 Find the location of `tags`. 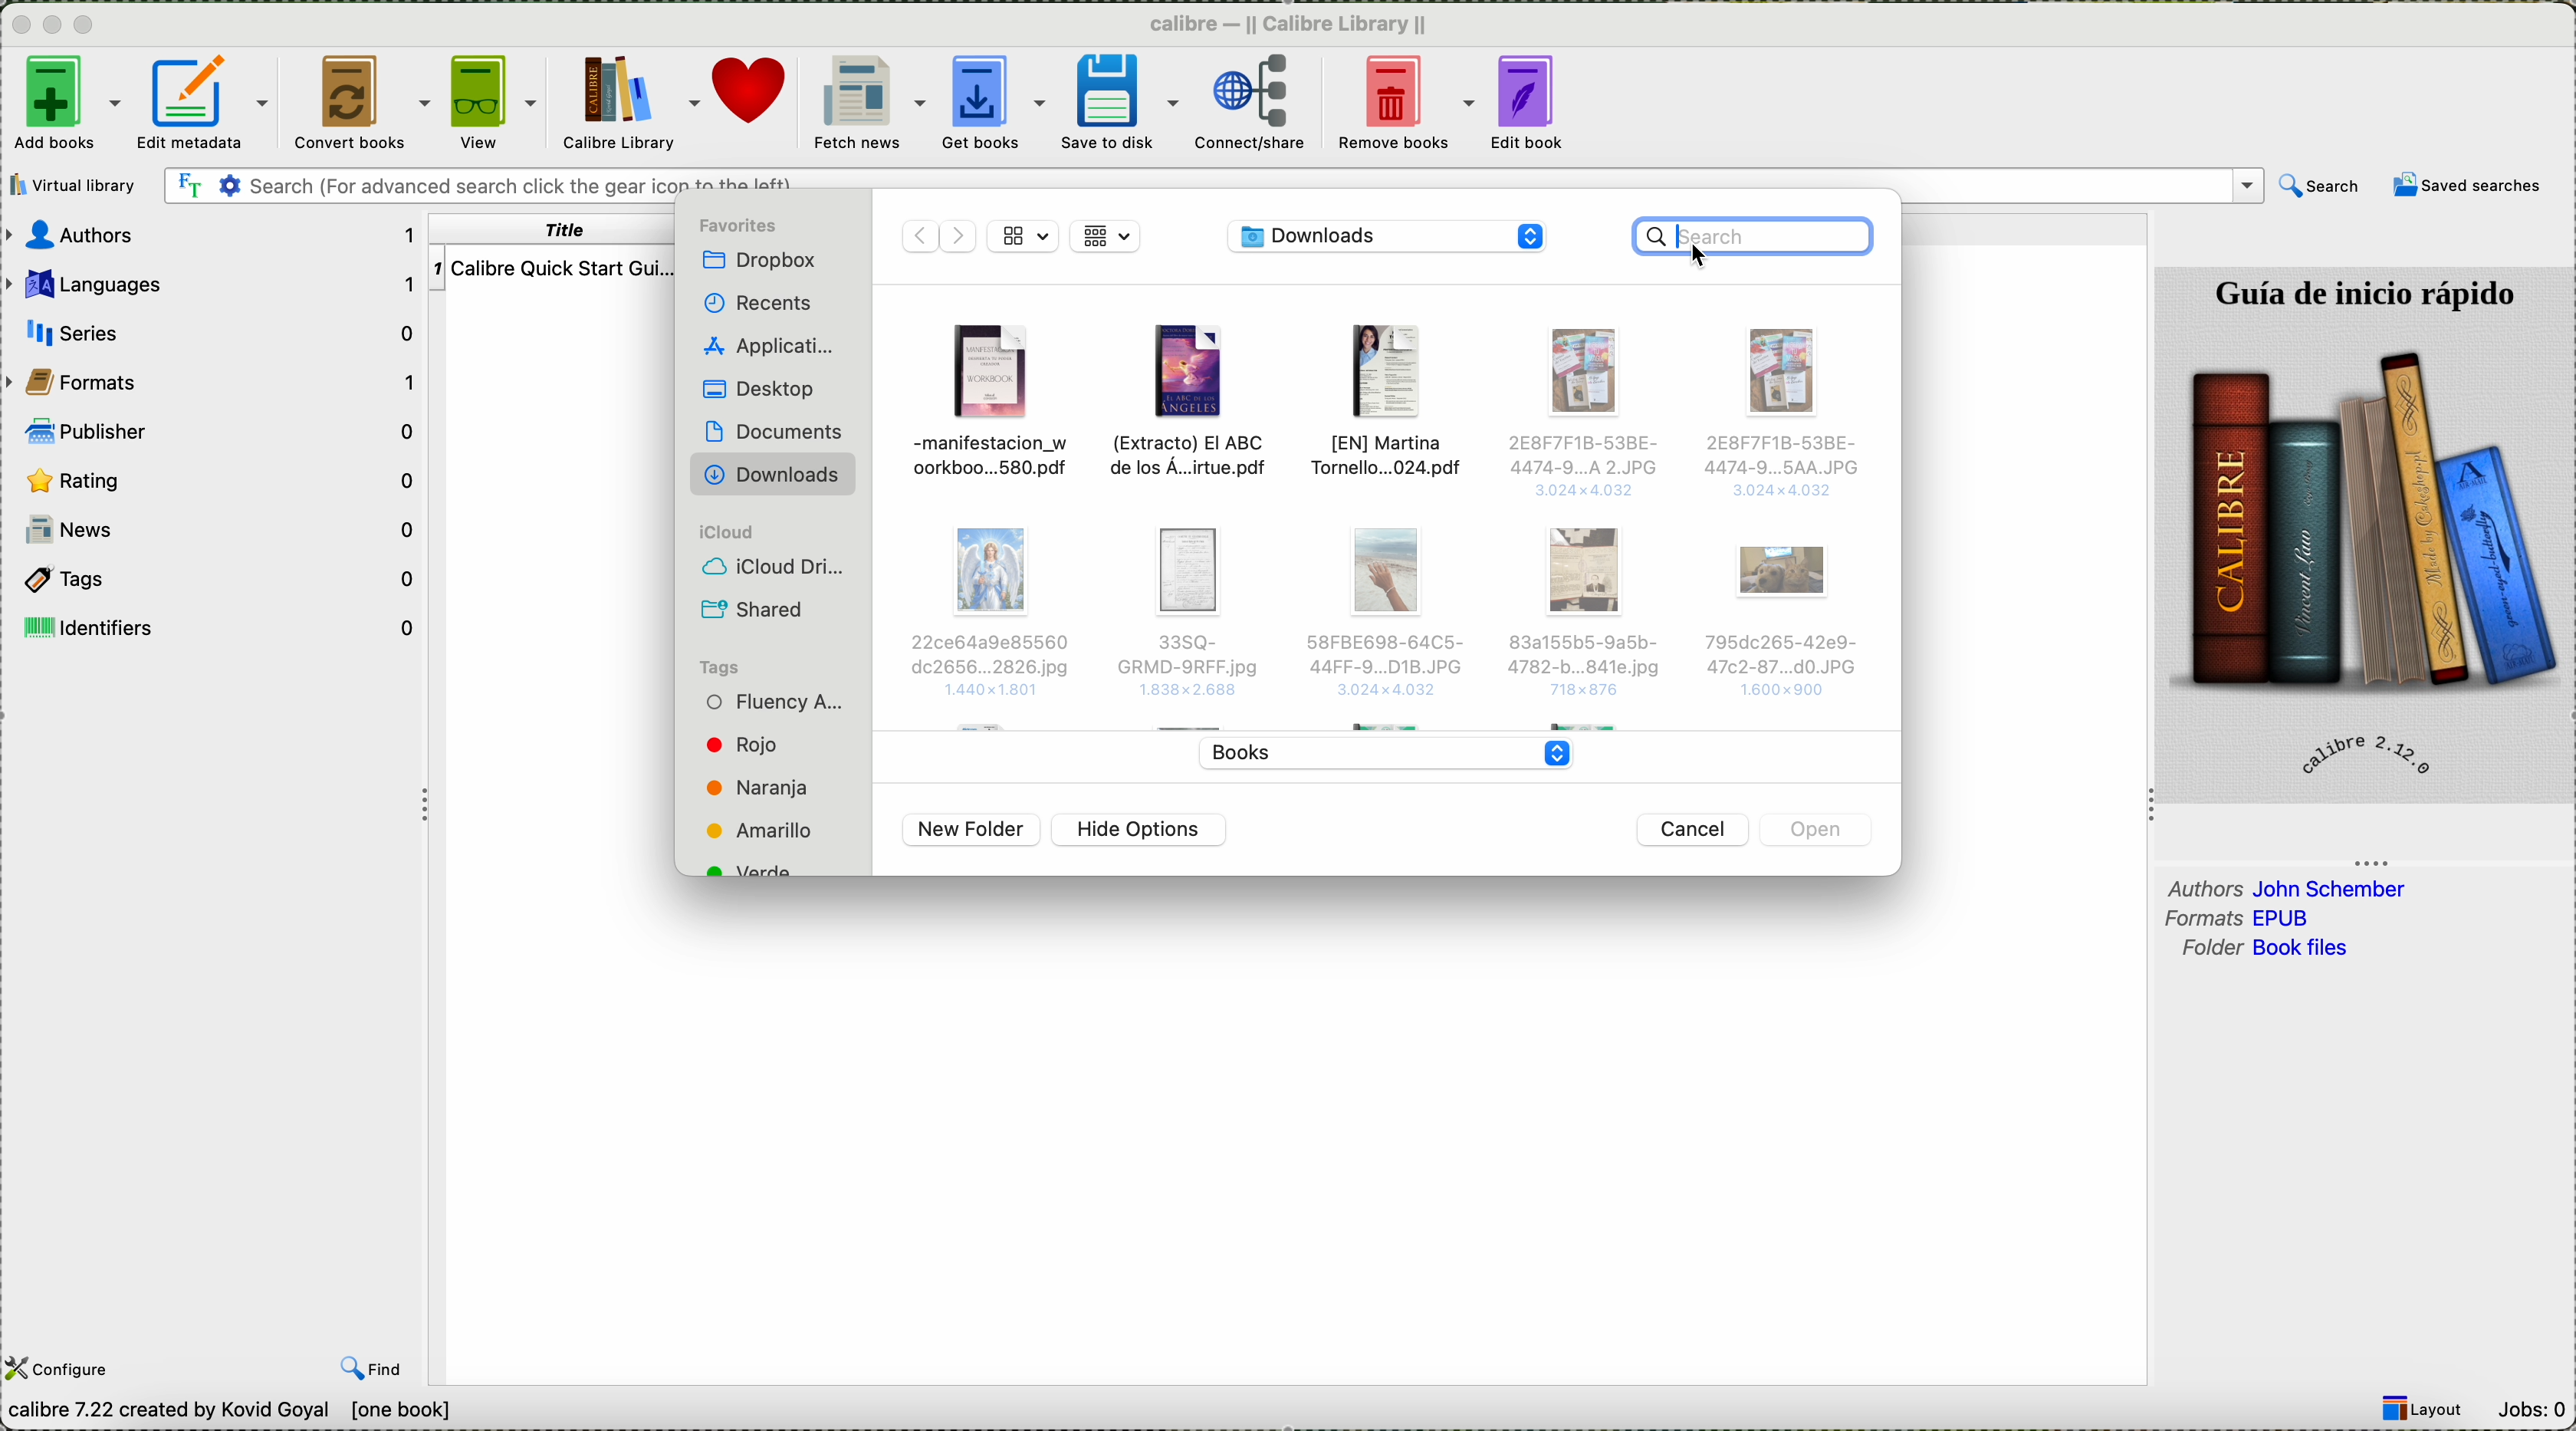

tags is located at coordinates (720, 665).